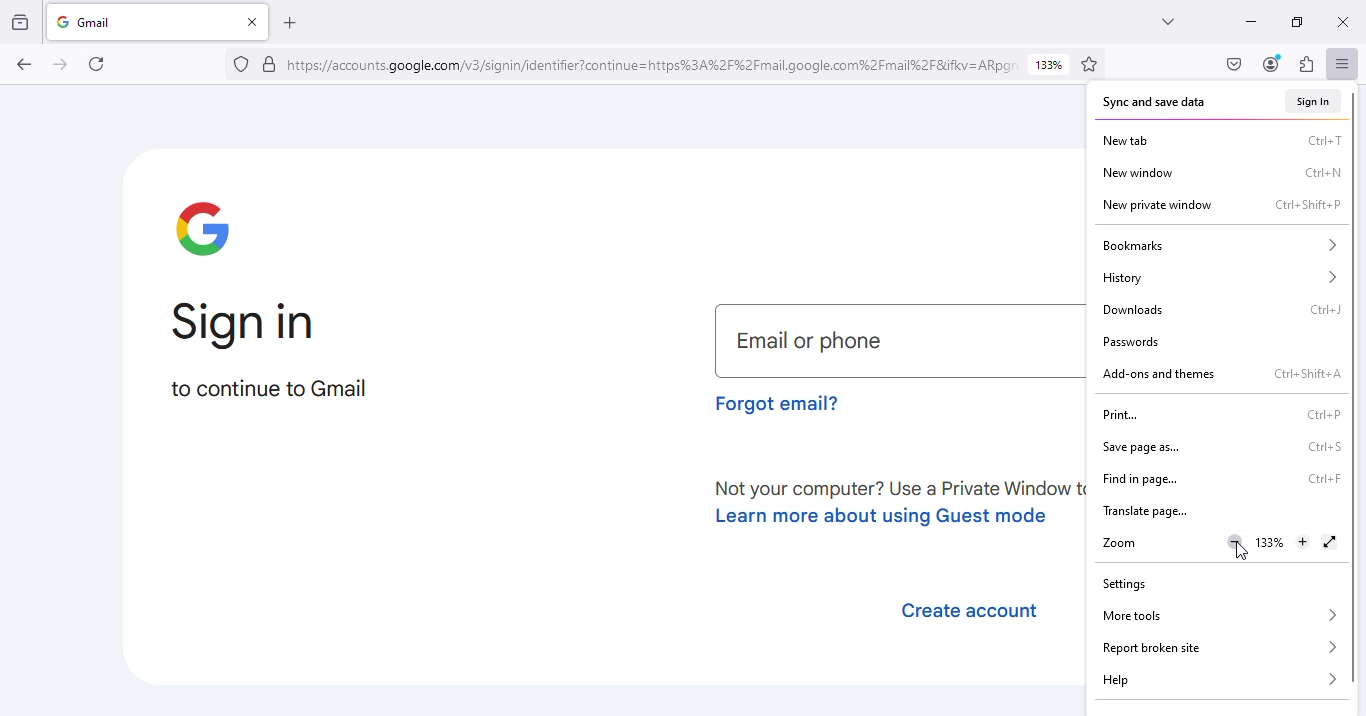  Describe the element at coordinates (1141, 448) in the screenshot. I see `save page as...` at that location.